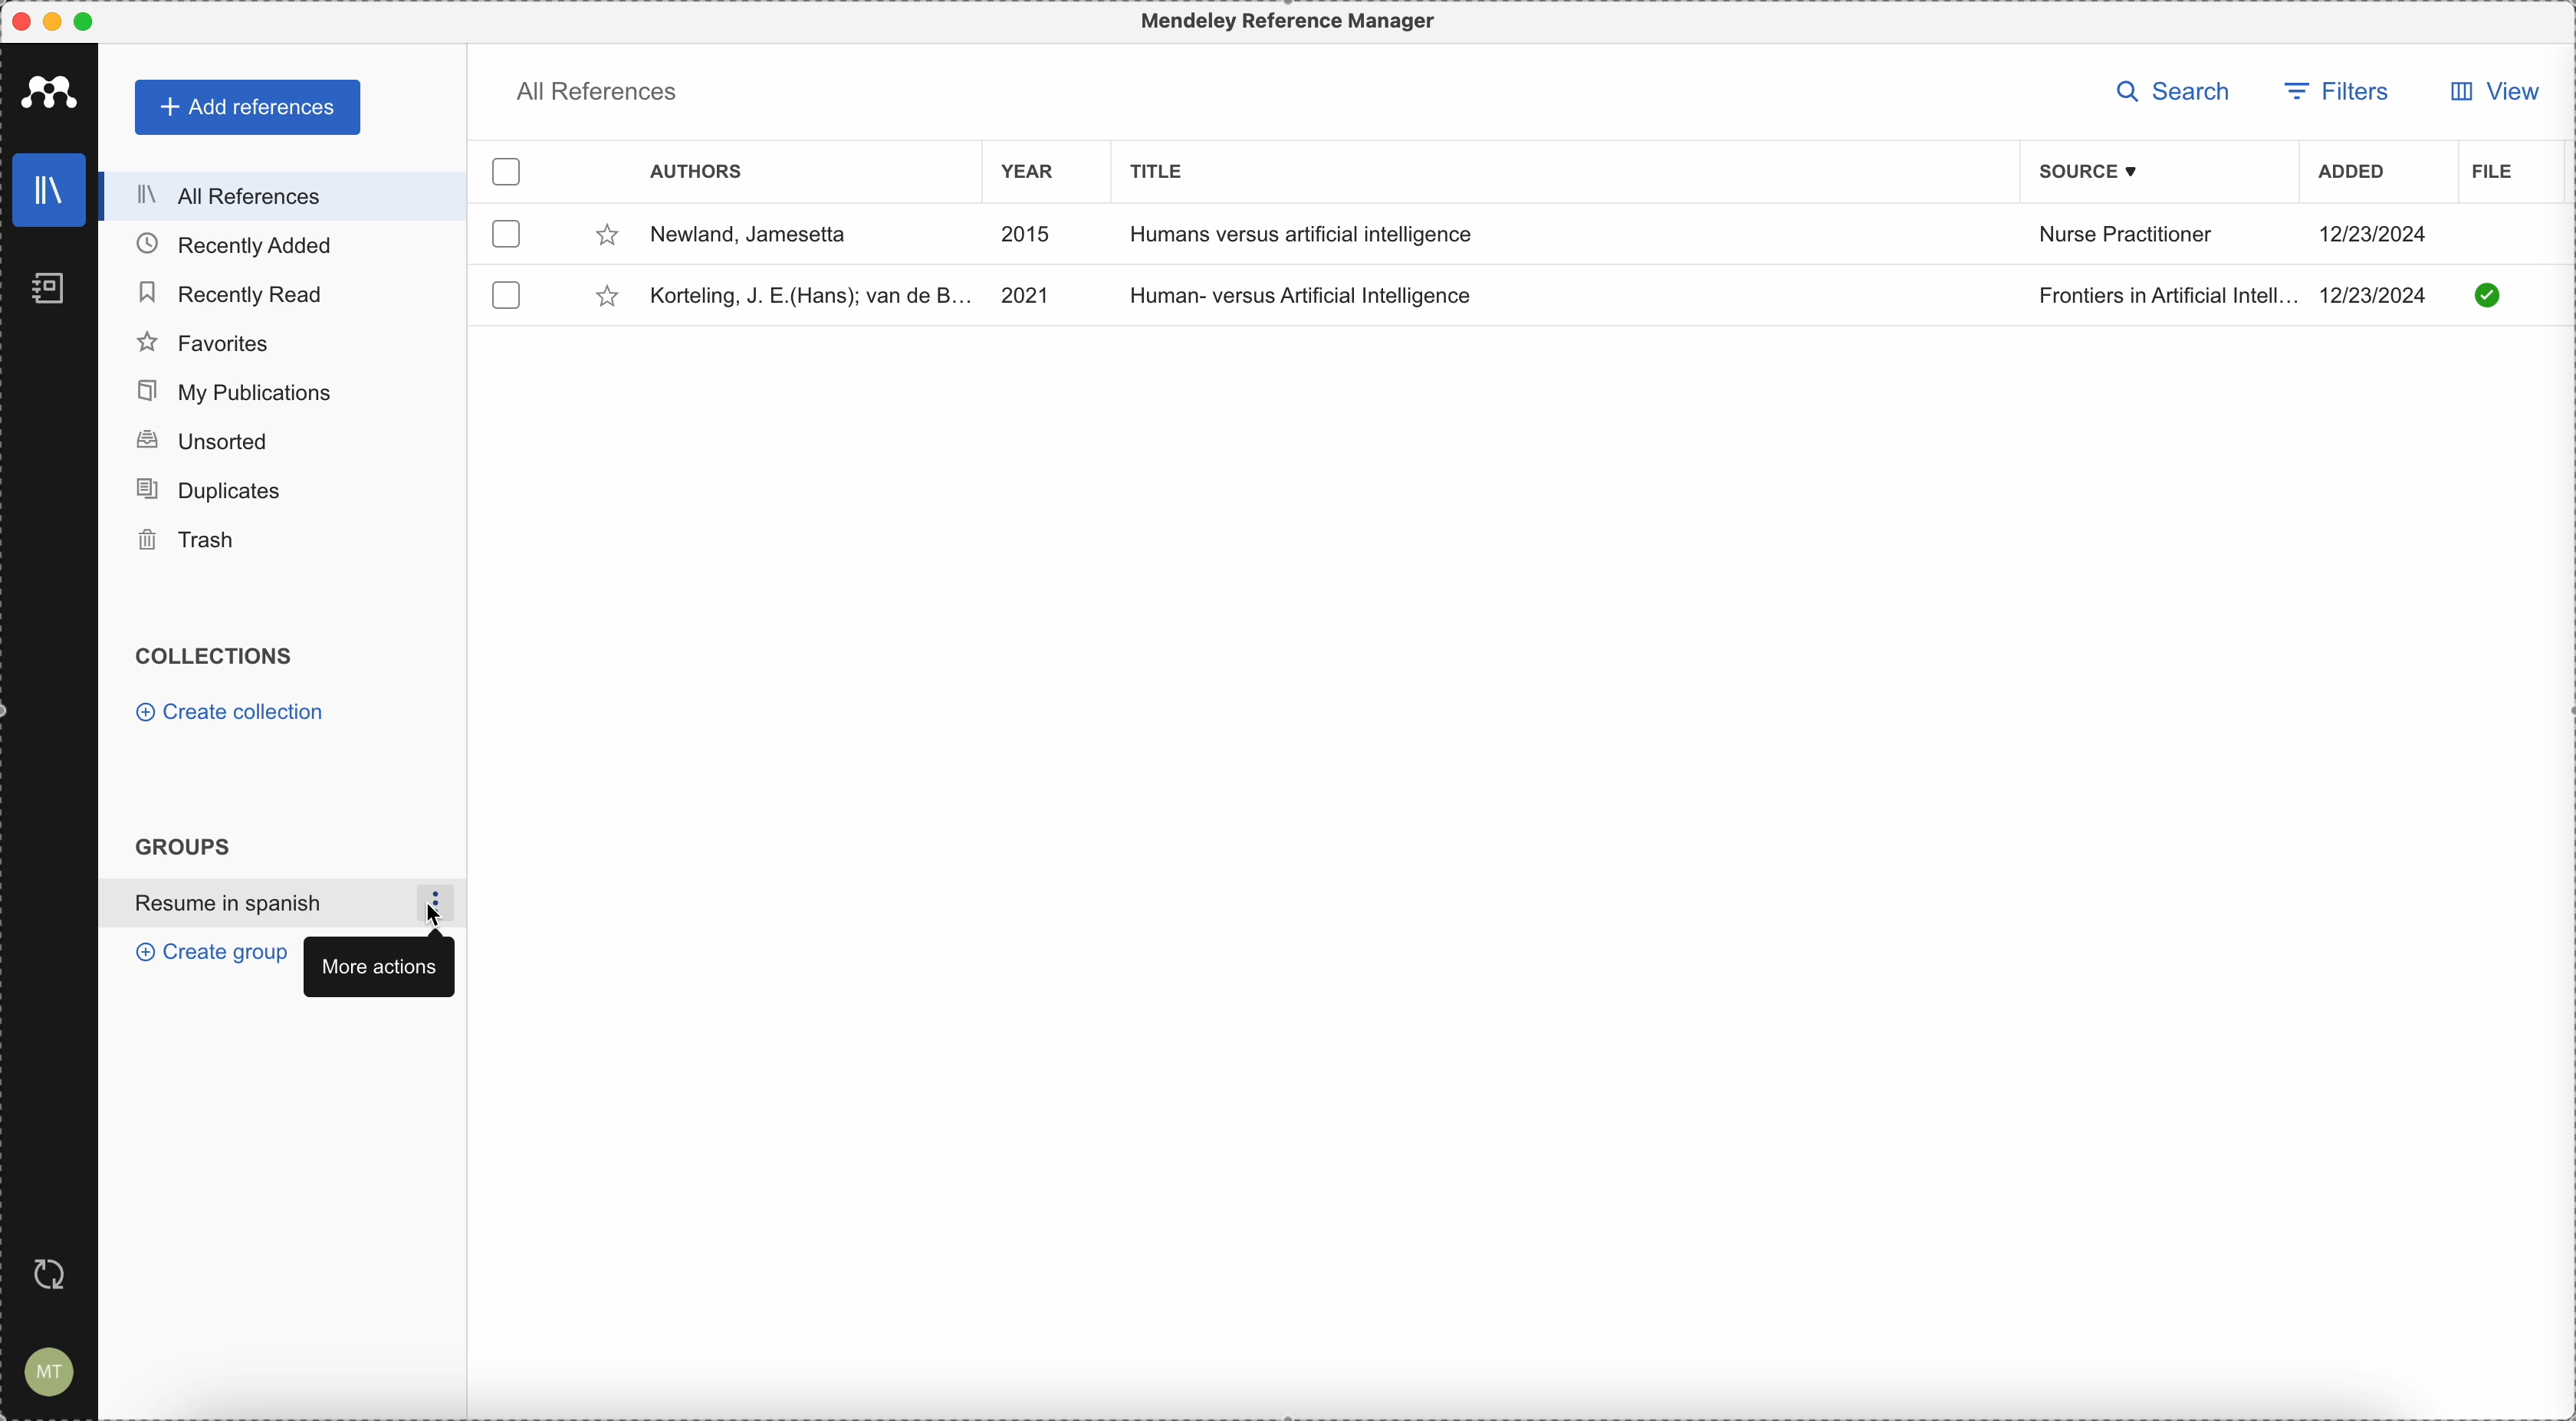 This screenshot has width=2576, height=1421. I want to click on search, so click(2174, 90).